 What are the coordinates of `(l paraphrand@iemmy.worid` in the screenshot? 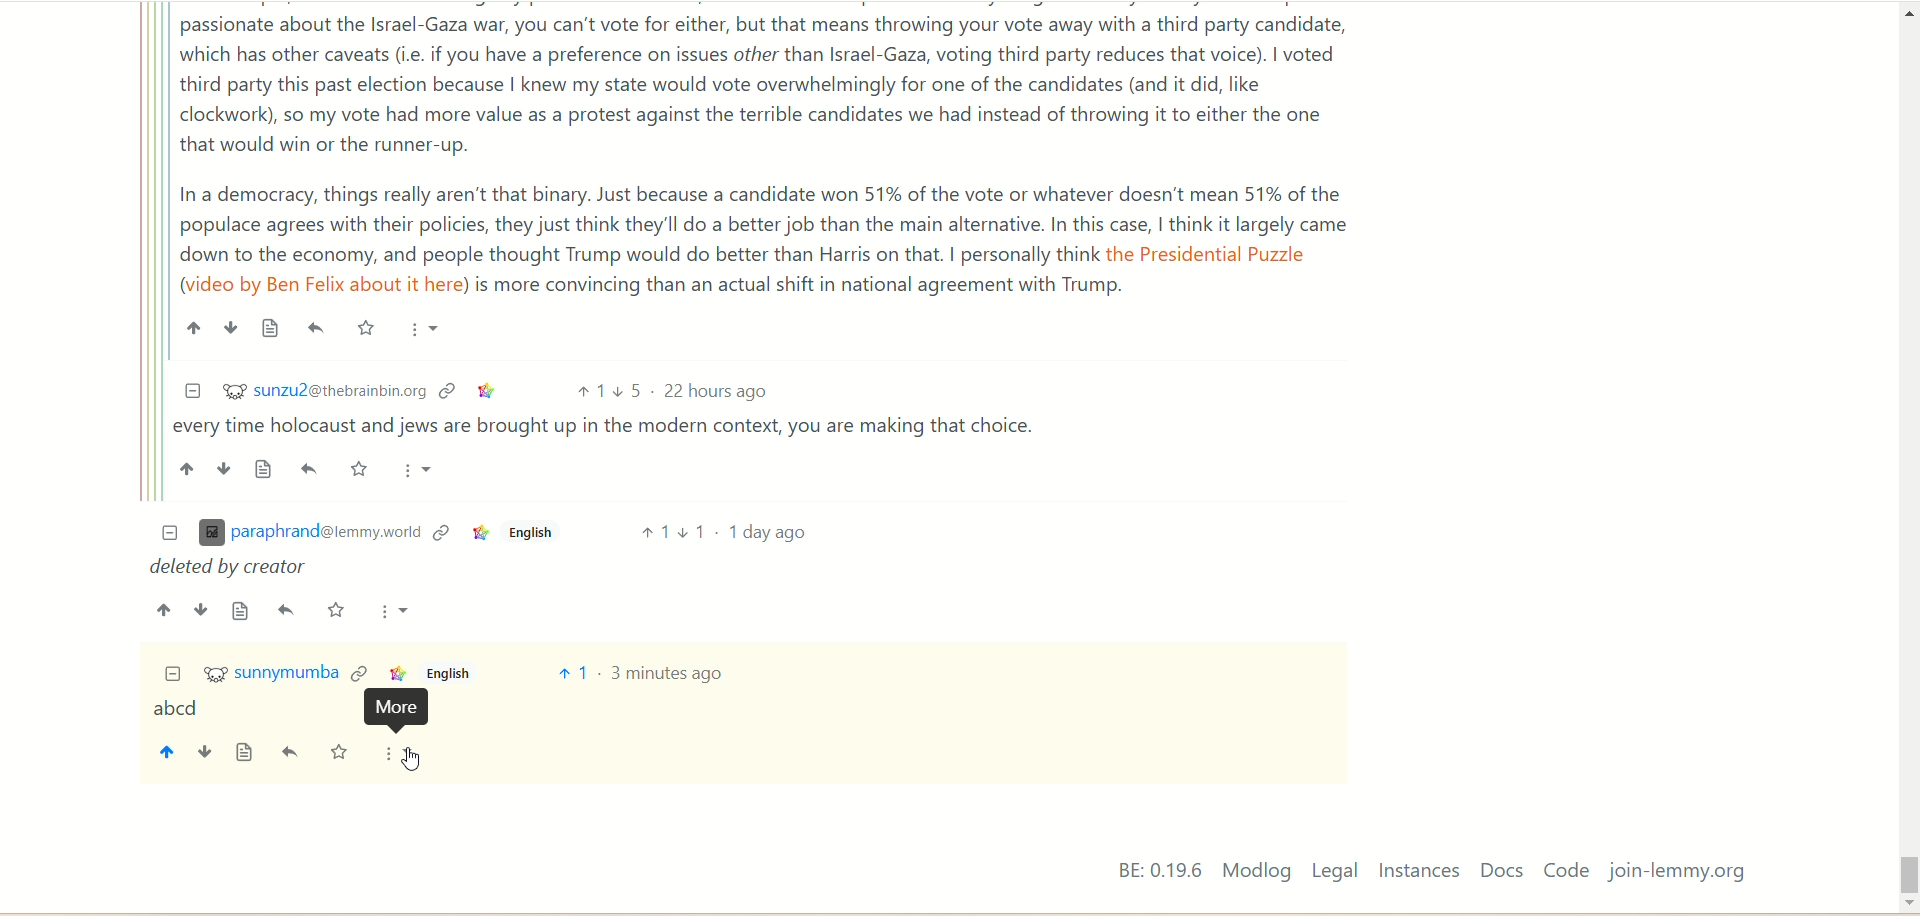 It's located at (309, 534).